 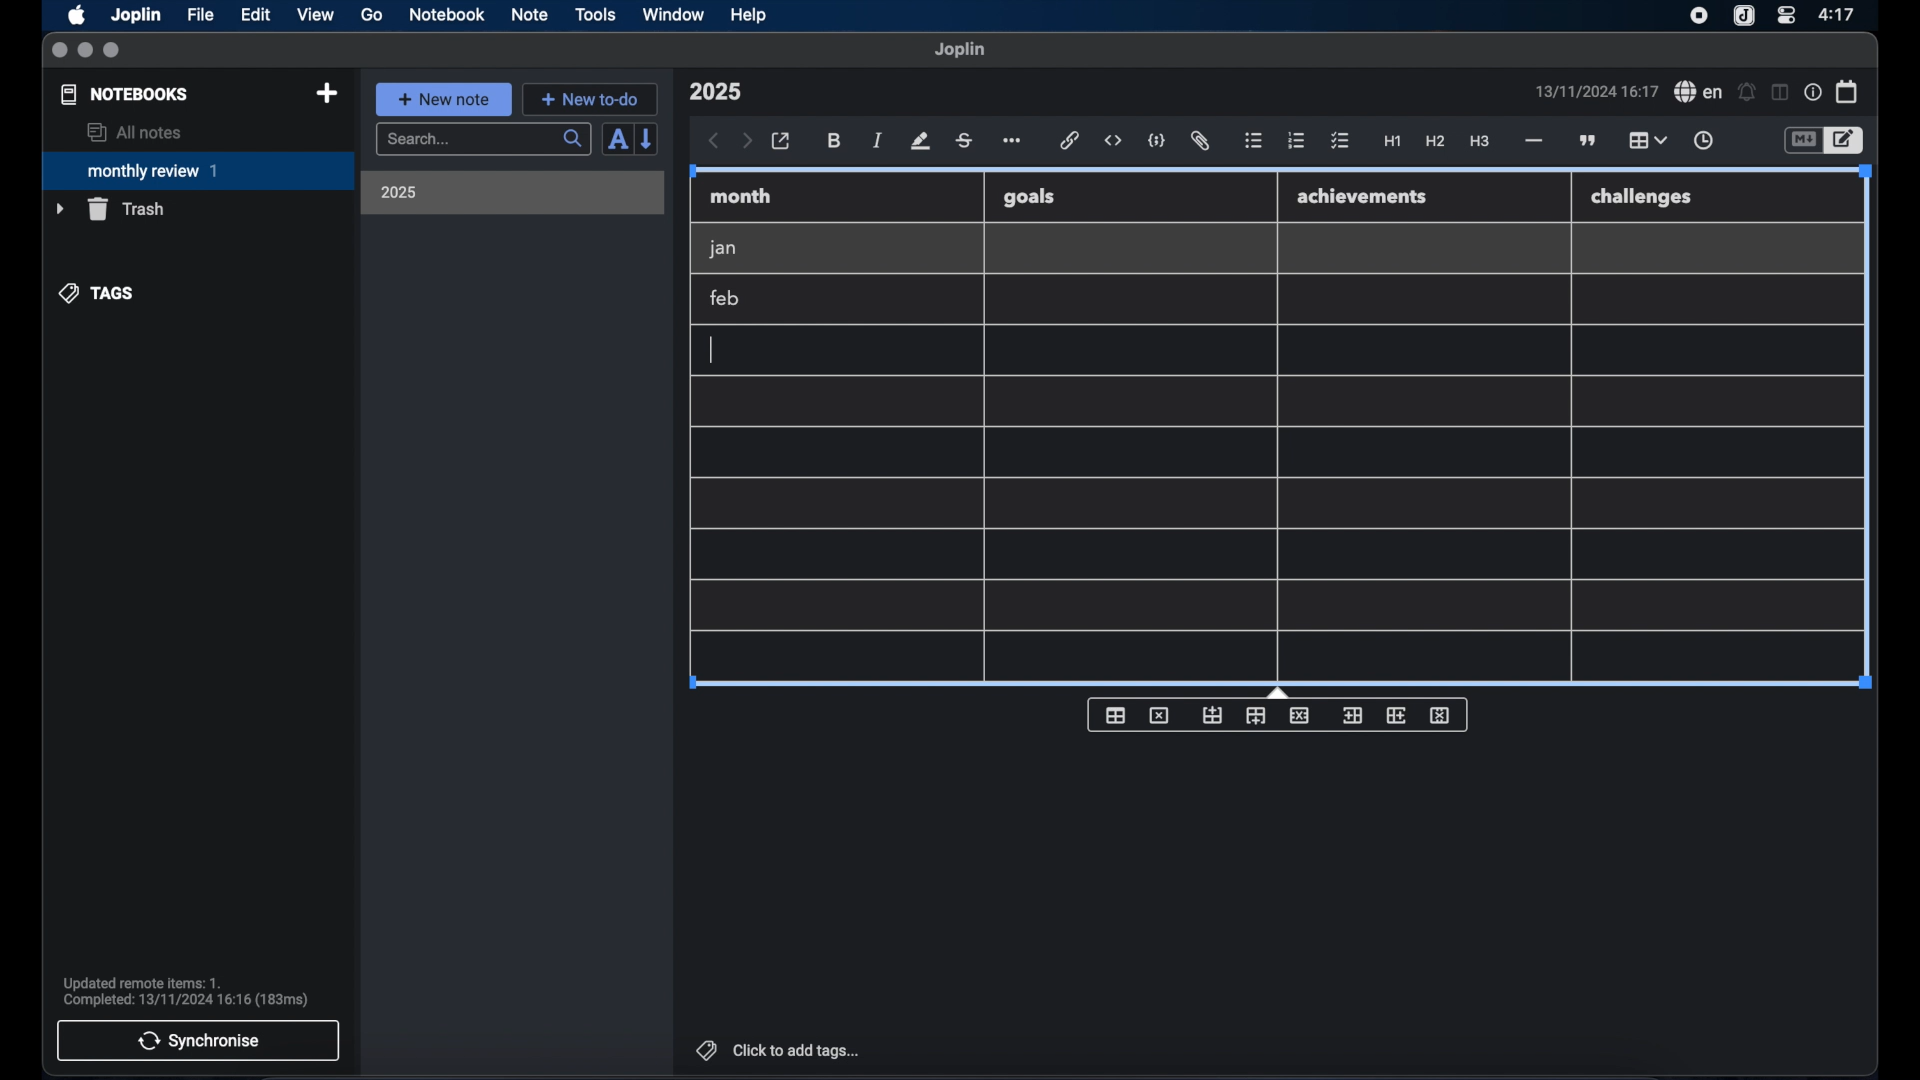 What do you see at coordinates (726, 298) in the screenshot?
I see `feb` at bounding box center [726, 298].